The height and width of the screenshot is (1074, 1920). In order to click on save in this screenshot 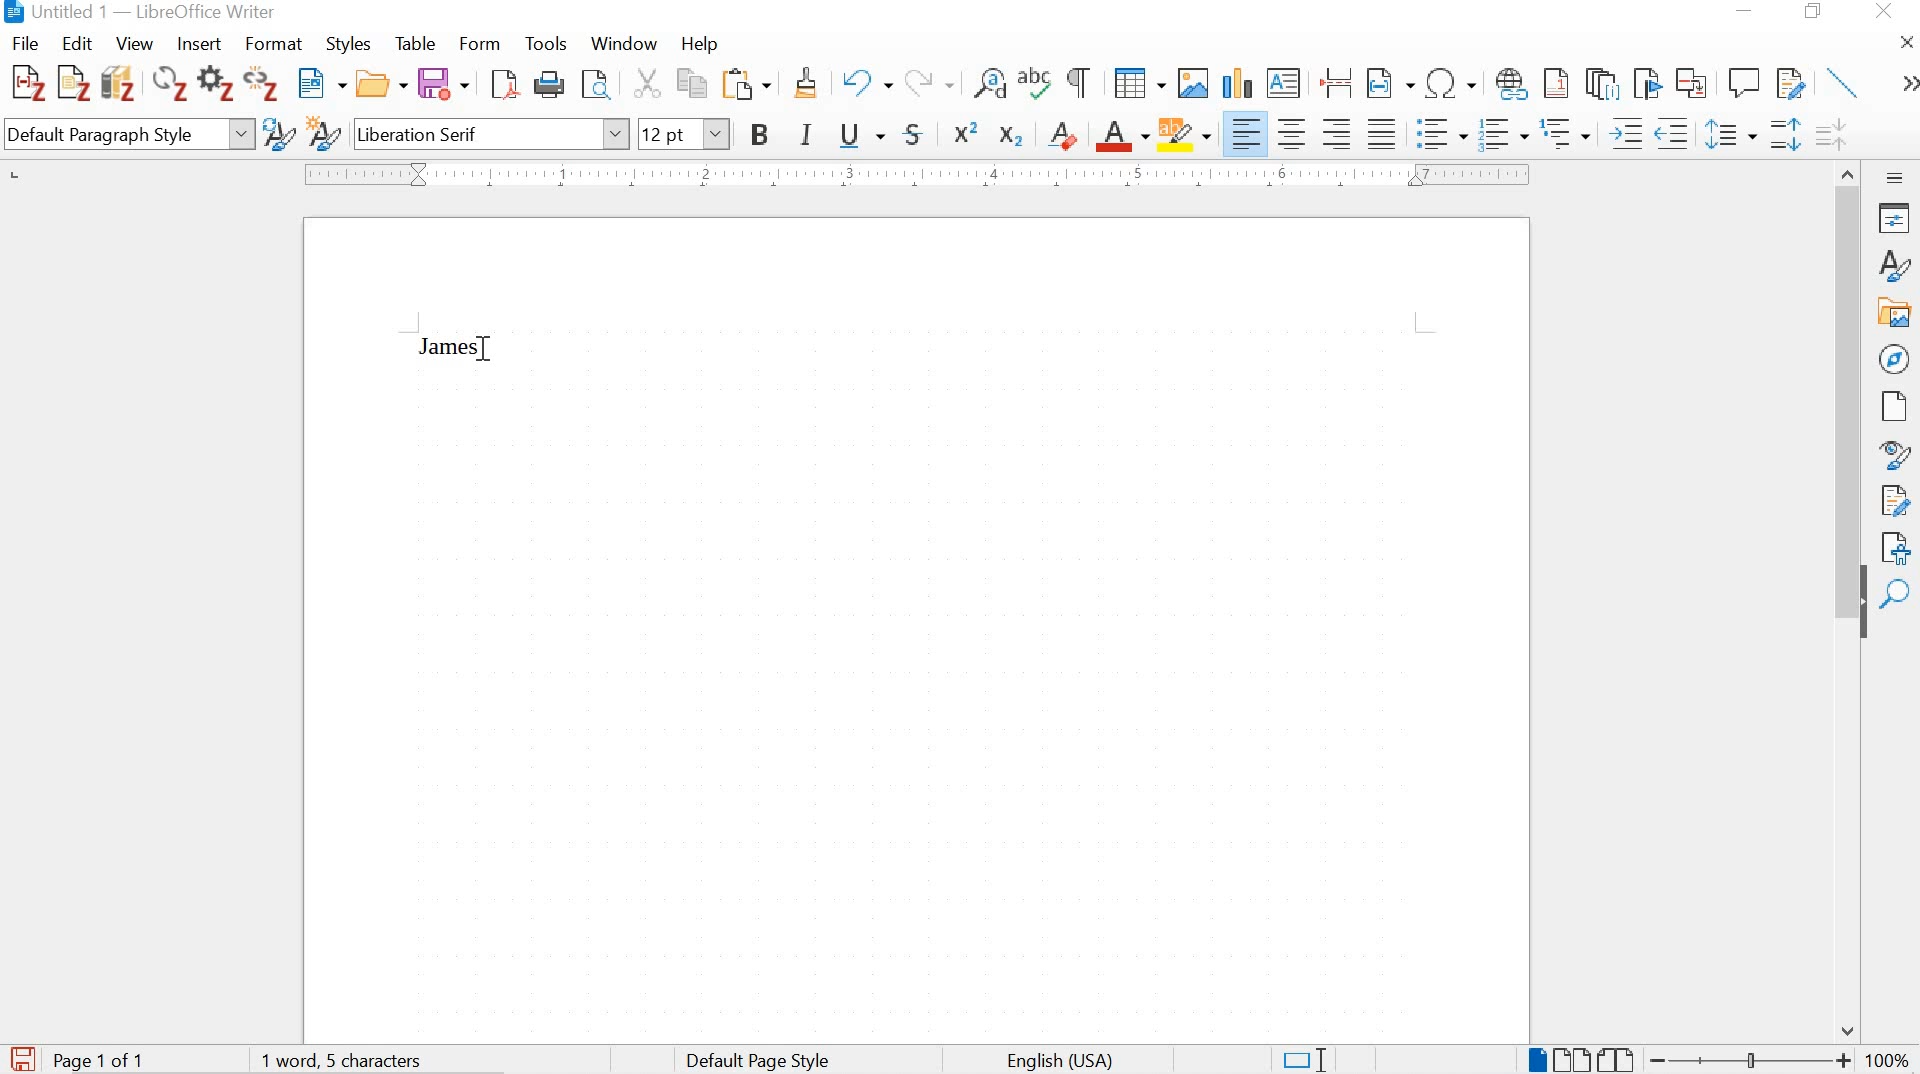, I will do `click(22, 1056)`.